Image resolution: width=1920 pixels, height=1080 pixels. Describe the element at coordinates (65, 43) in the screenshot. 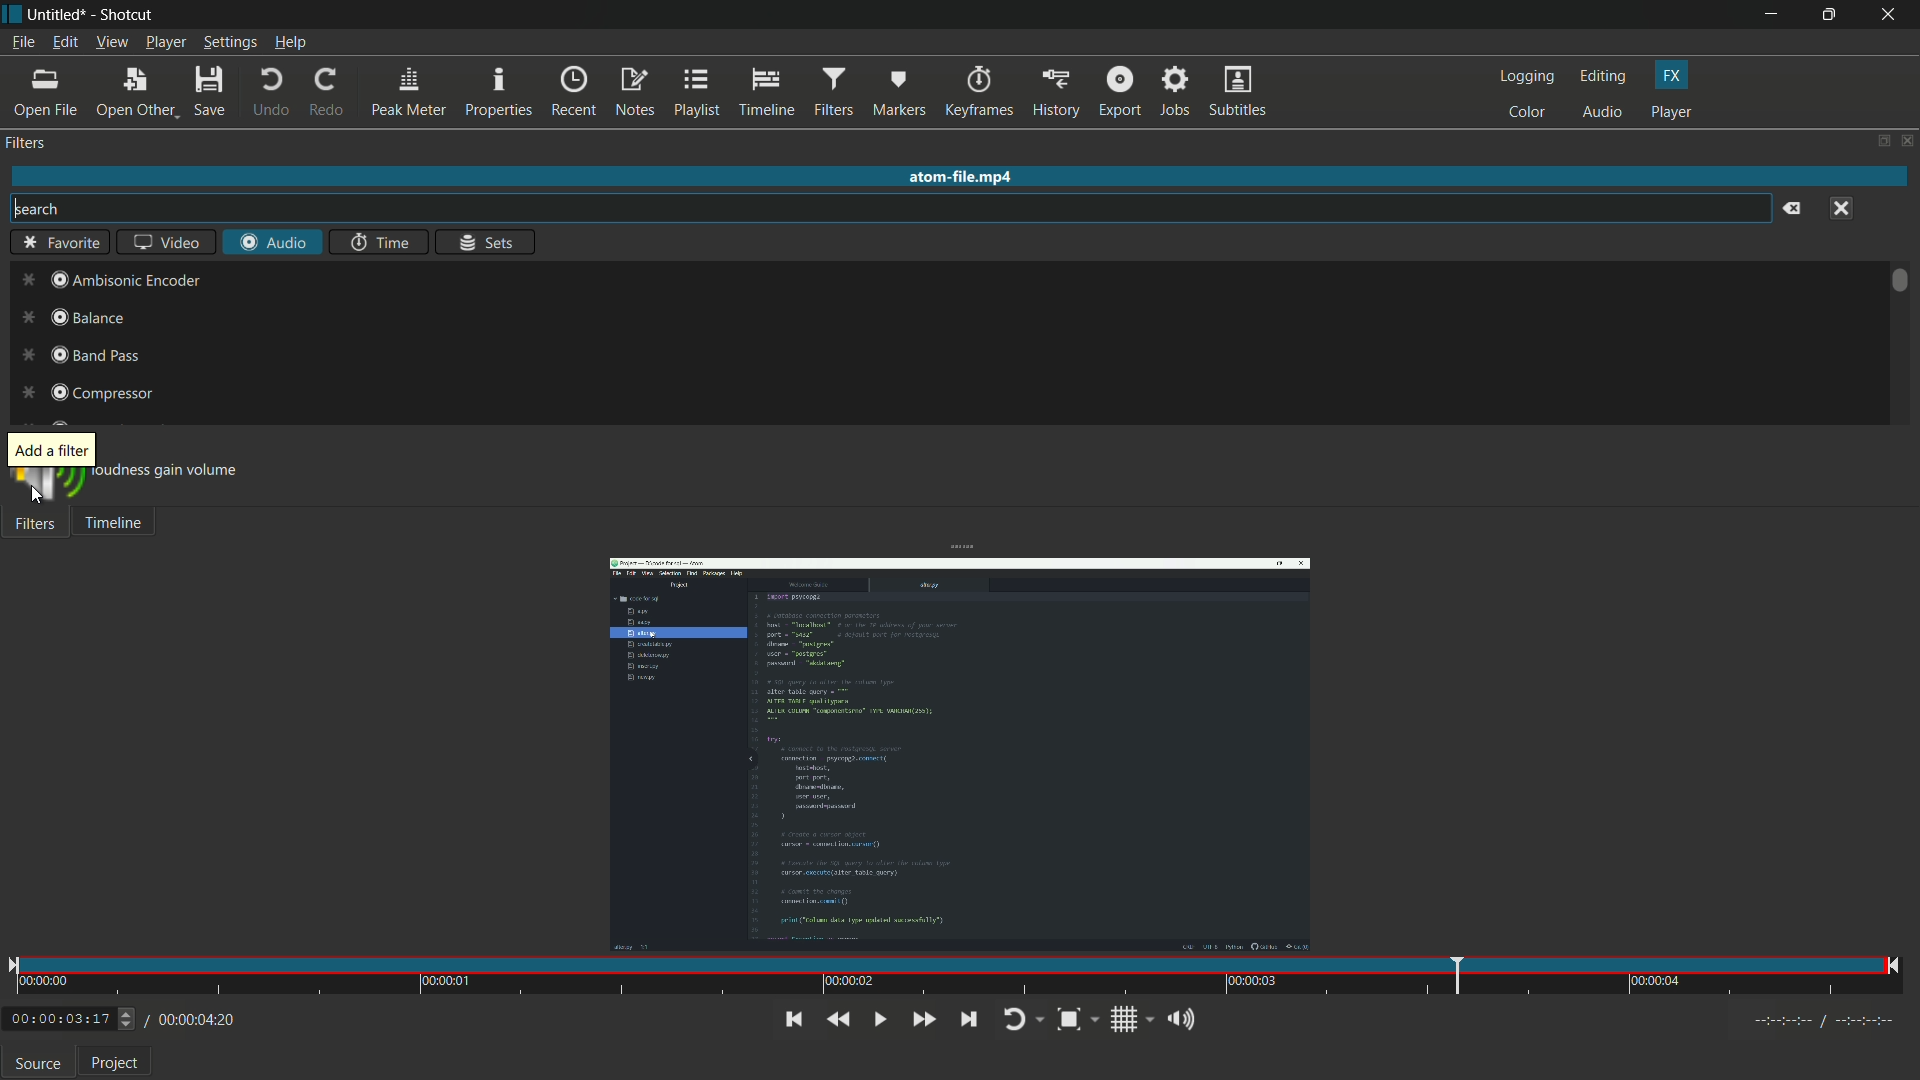

I see `edit menu` at that location.